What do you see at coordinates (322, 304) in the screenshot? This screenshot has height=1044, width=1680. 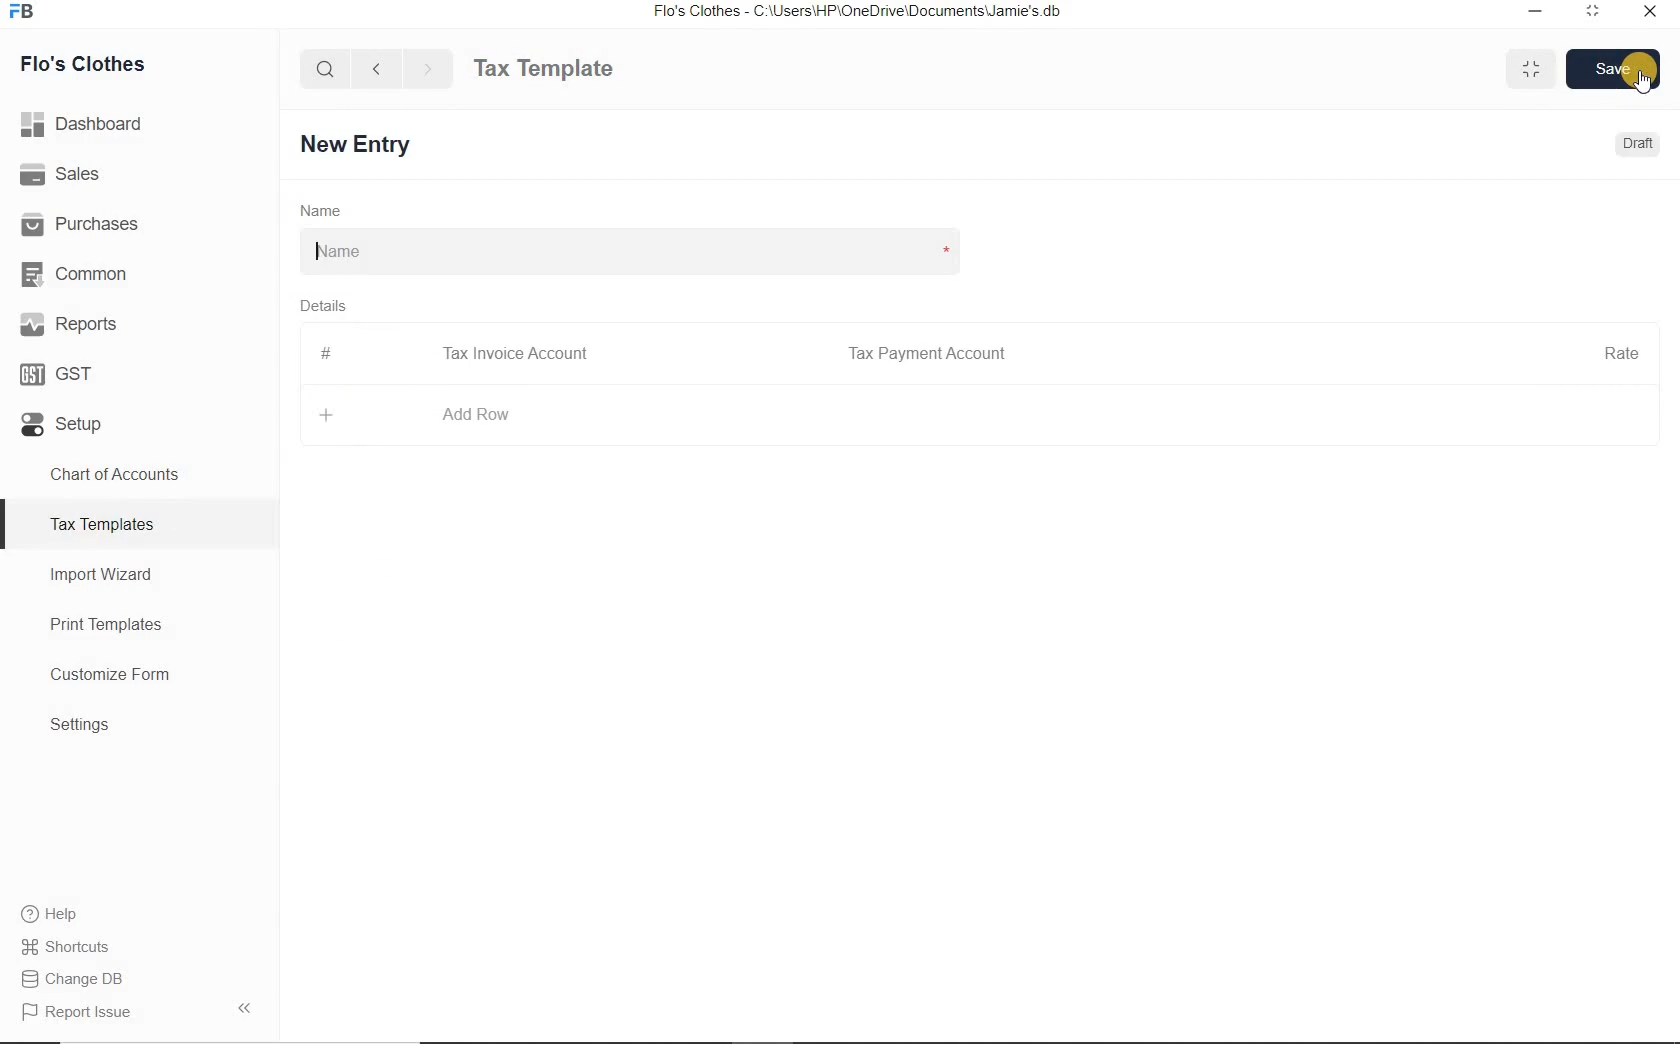 I see `Details` at bounding box center [322, 304].